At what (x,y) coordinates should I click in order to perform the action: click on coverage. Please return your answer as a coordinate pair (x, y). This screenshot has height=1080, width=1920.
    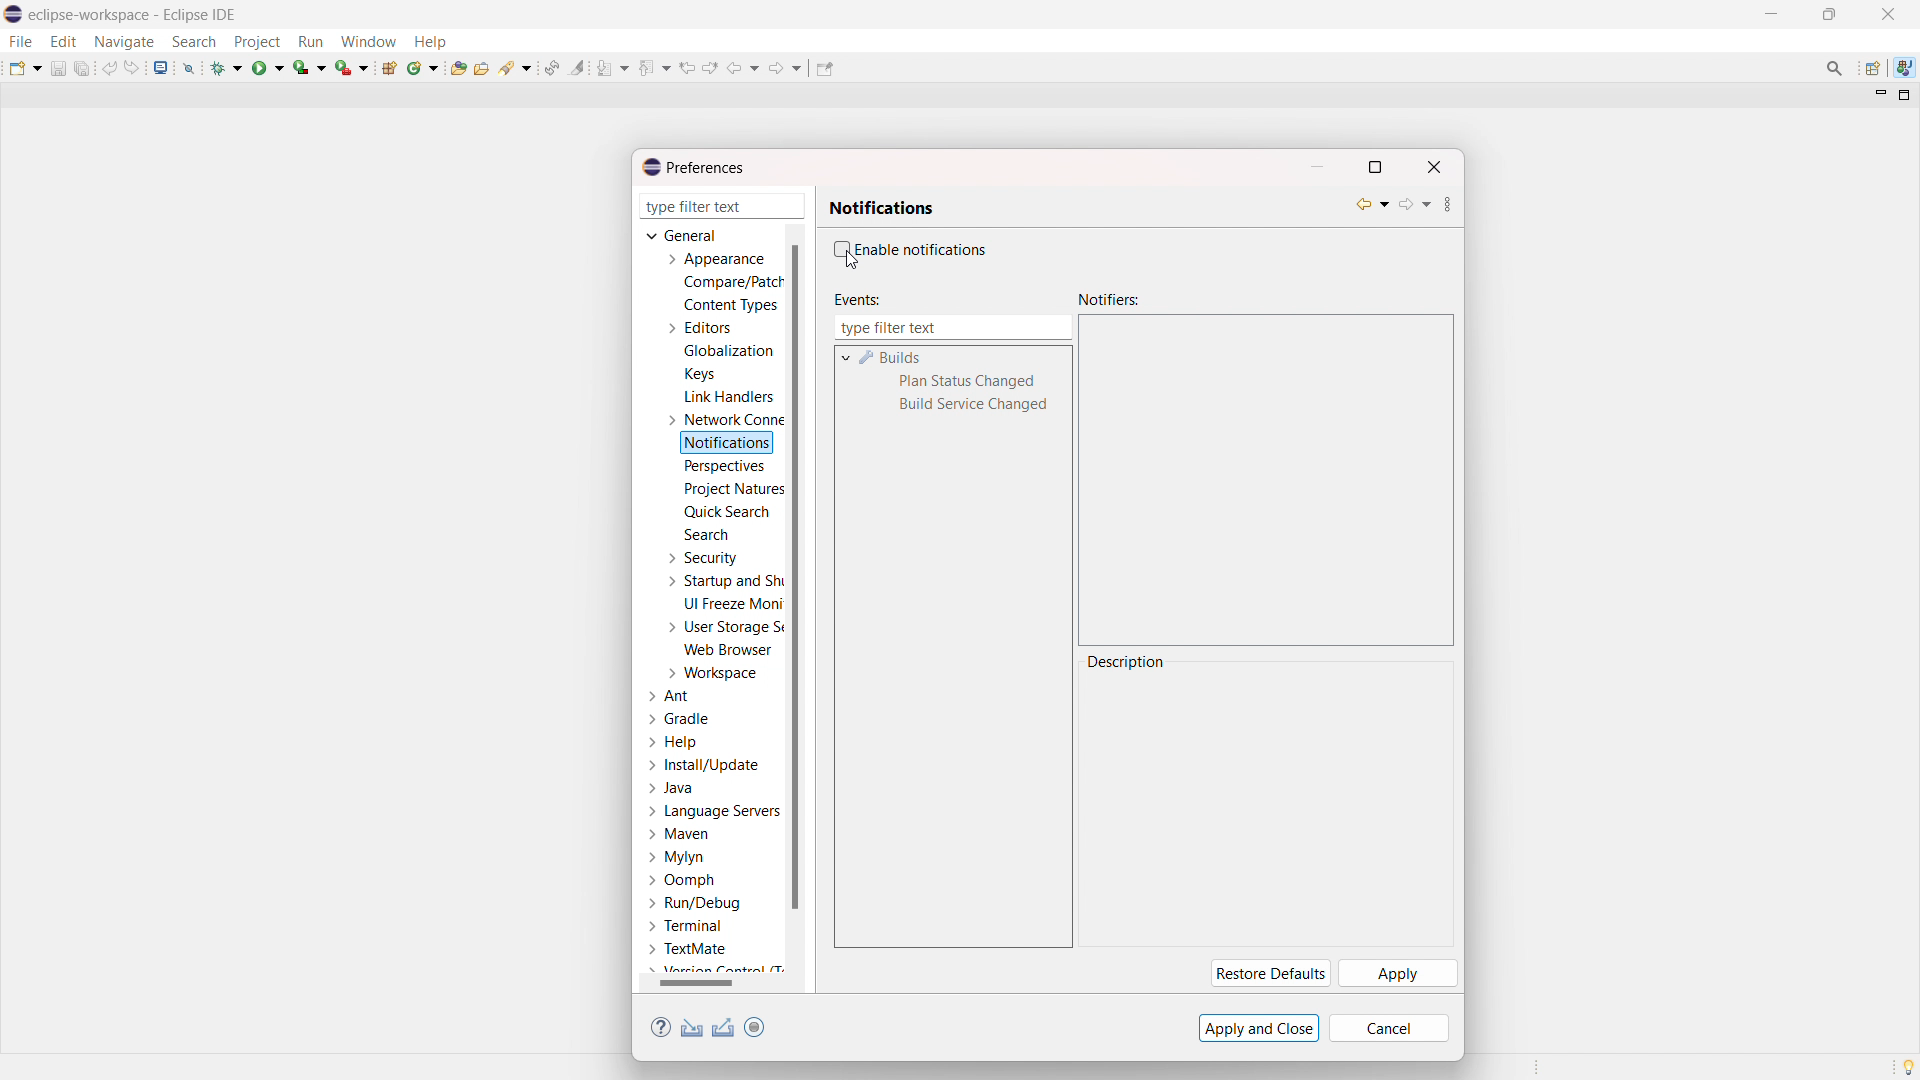
    Looking at the image, I should click on (310, 67).